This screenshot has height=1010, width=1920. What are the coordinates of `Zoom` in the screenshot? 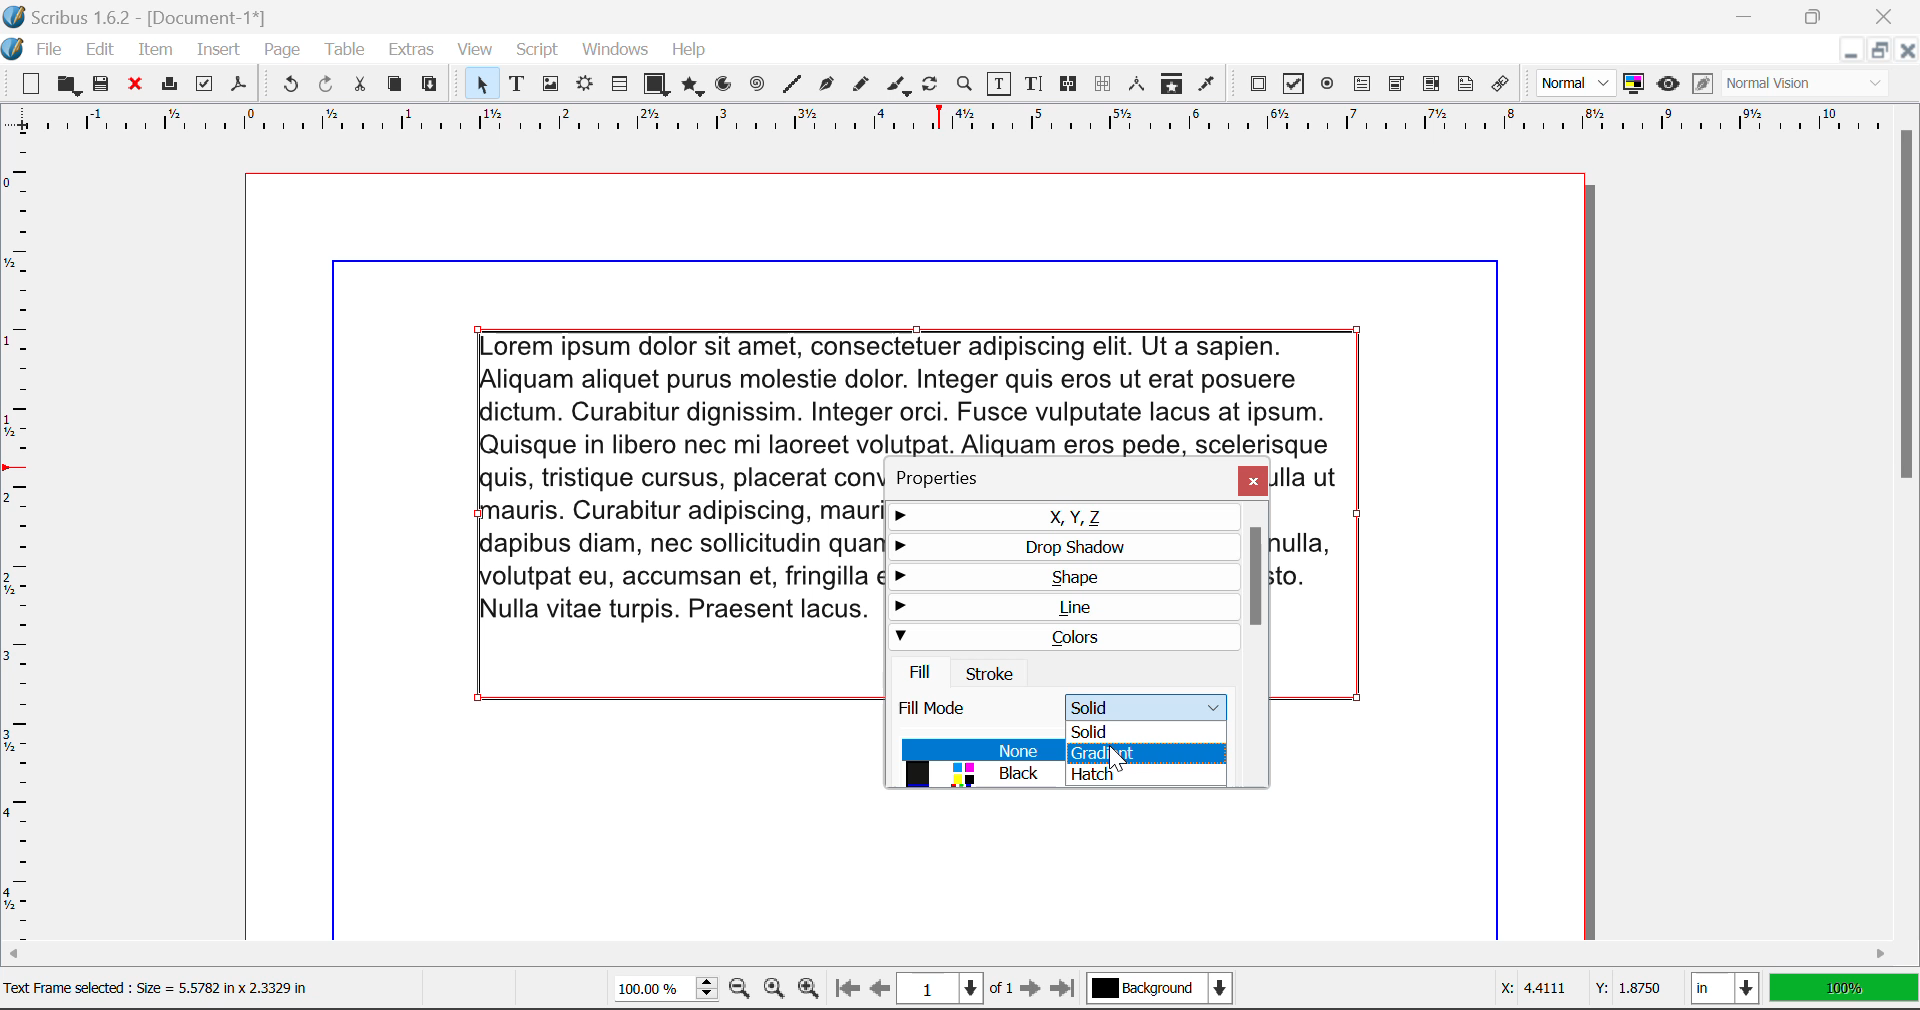 It's located at (965, 83).